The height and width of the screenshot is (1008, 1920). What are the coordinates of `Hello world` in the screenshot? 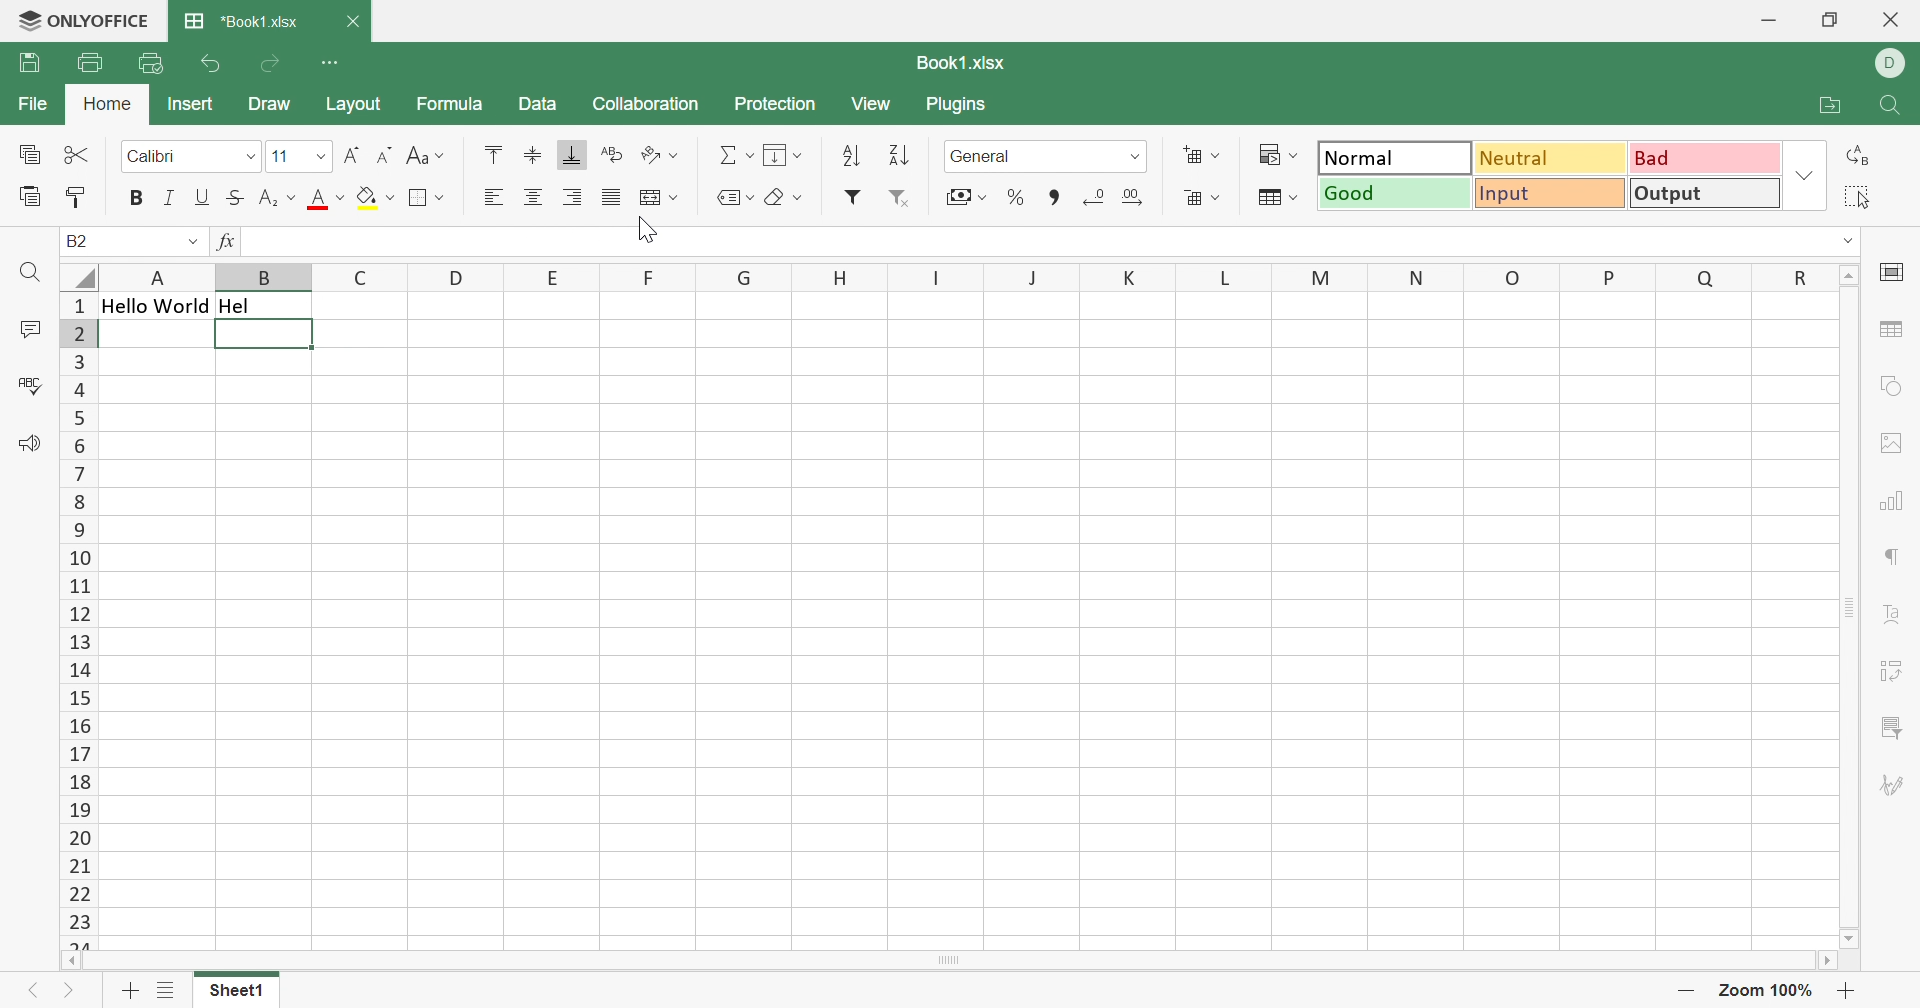 It's located at (155, 307).